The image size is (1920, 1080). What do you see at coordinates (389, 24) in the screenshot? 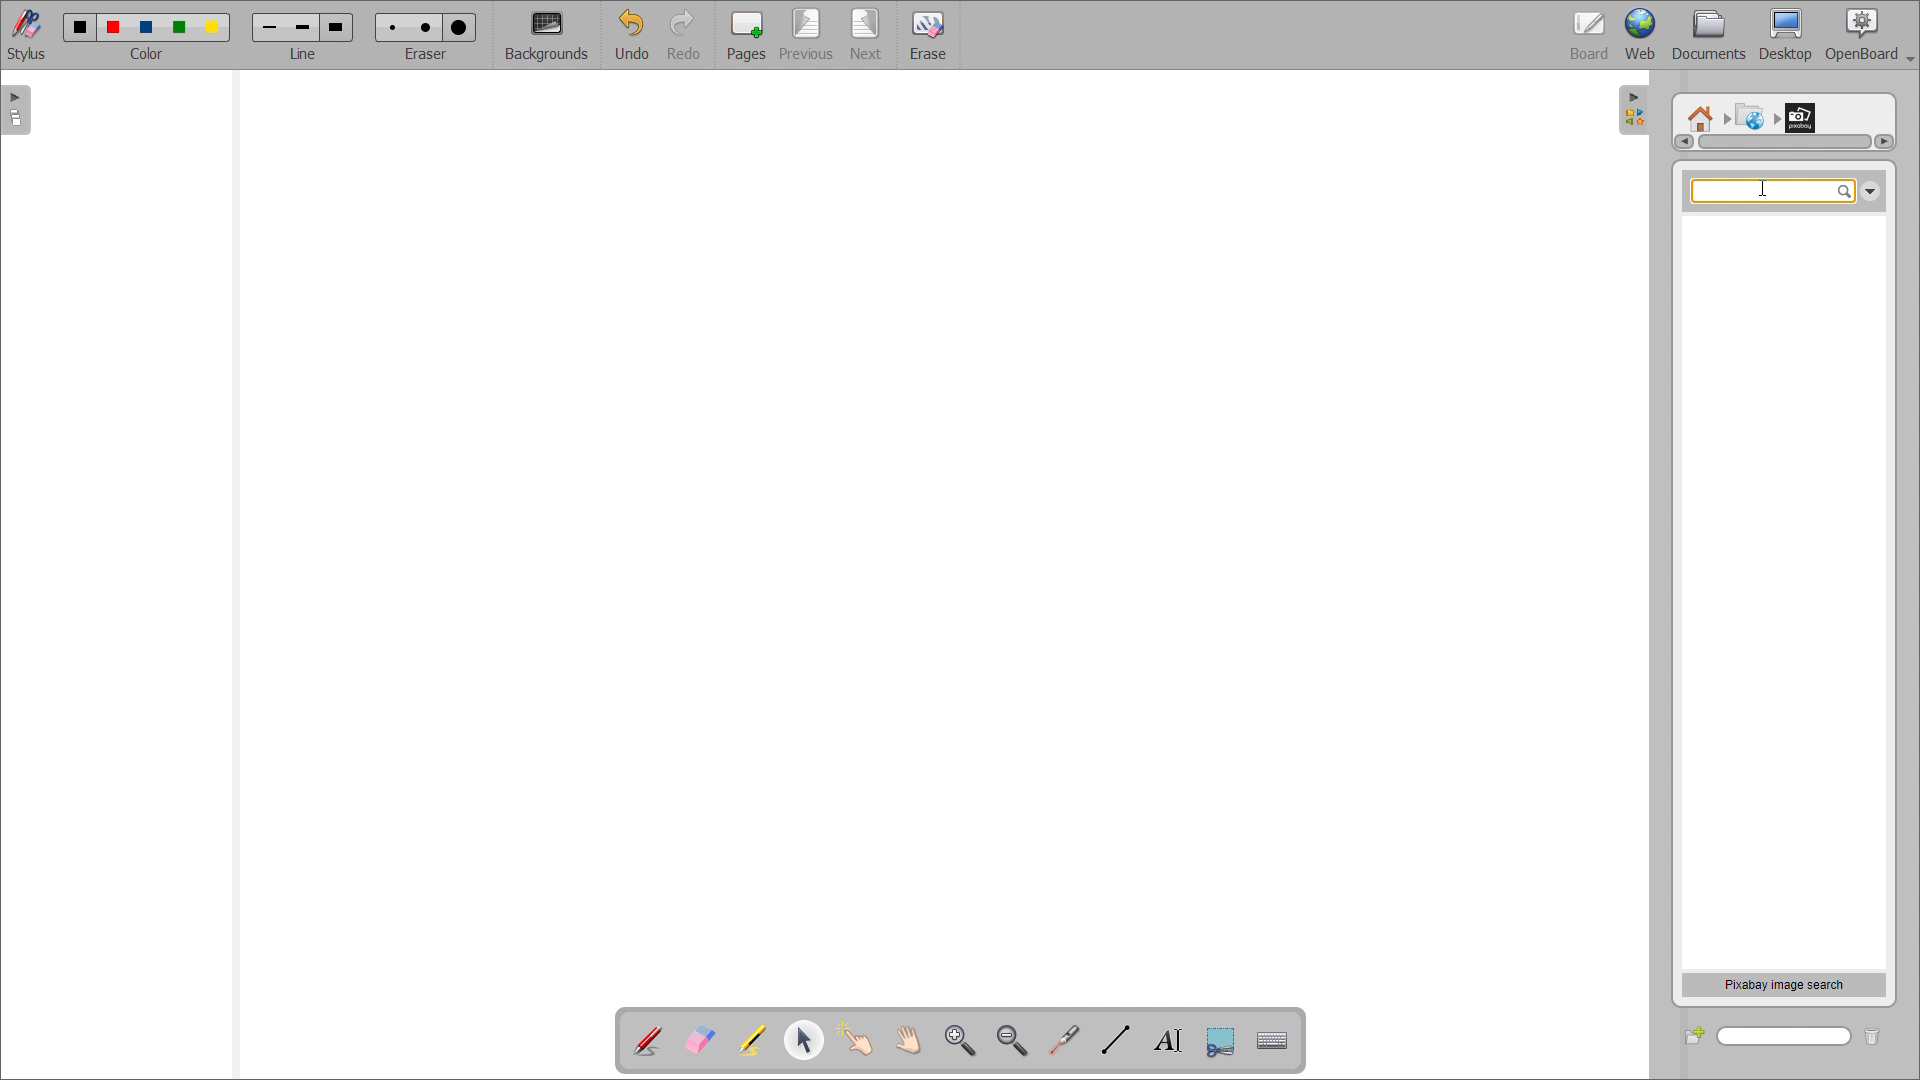
I see `Small erase` at bounding box center [389, 24].